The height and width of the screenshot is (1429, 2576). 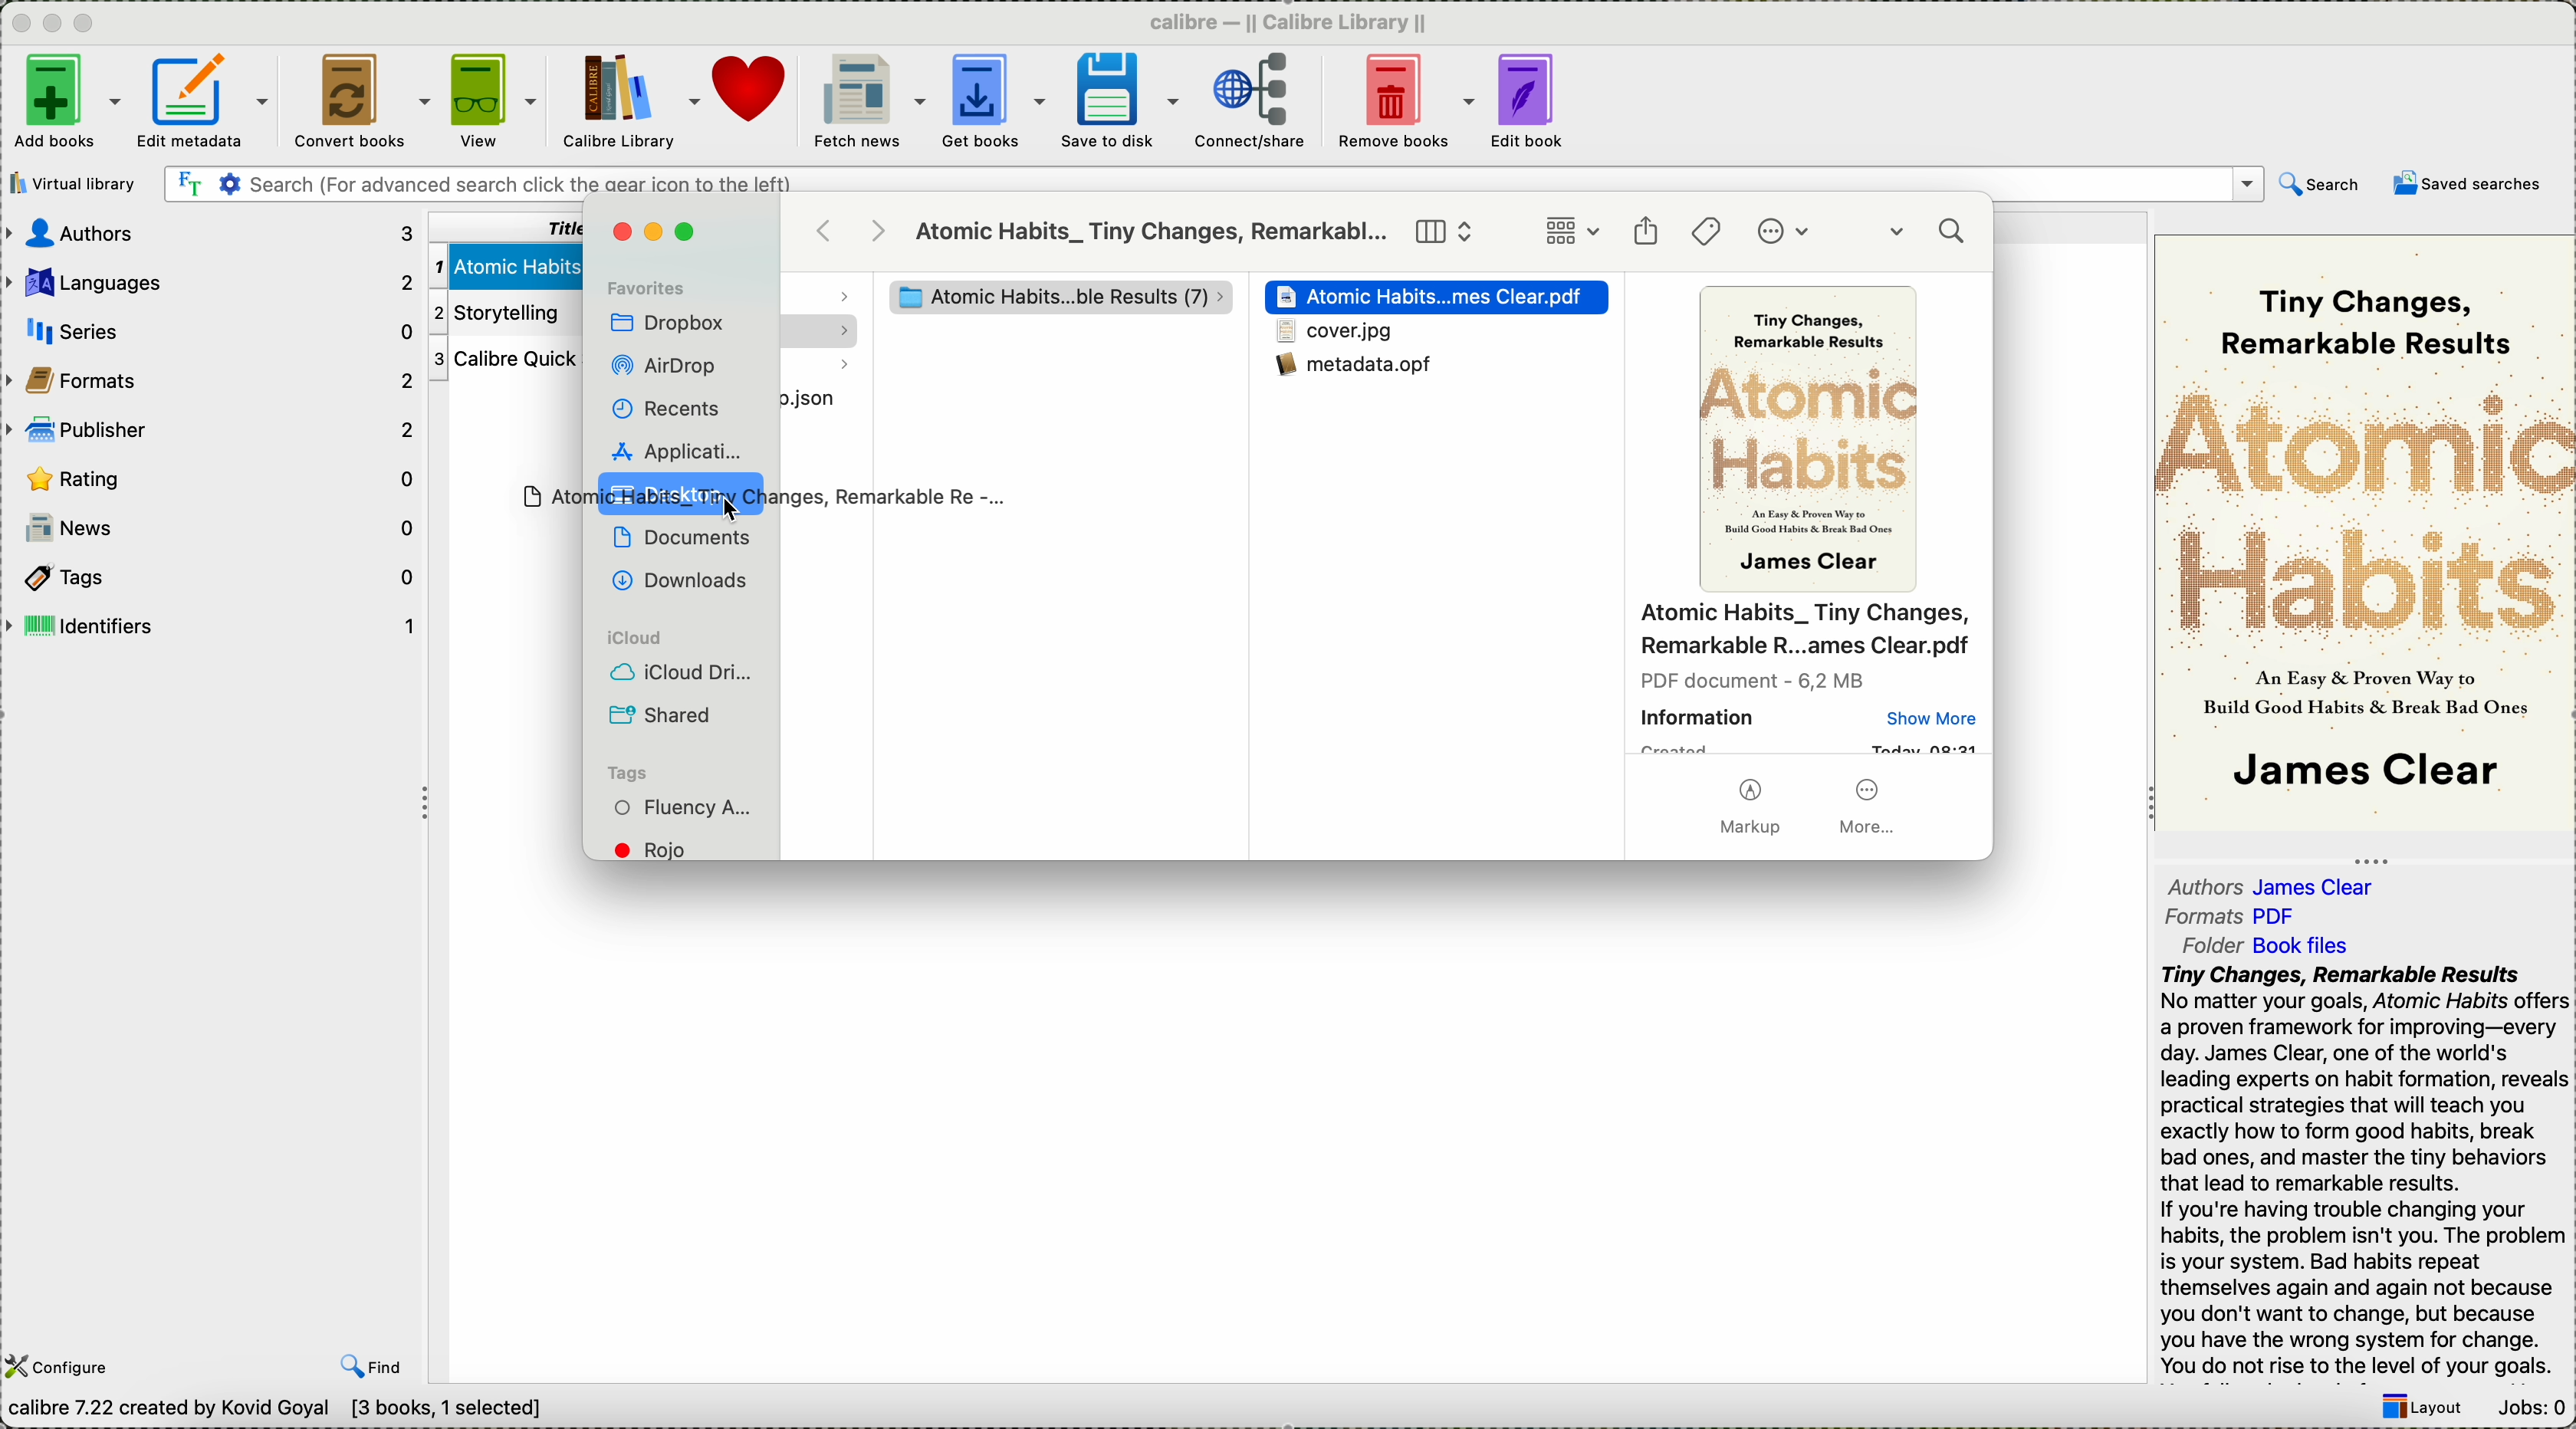 I want to click on share, so click(x=1646, y=232).